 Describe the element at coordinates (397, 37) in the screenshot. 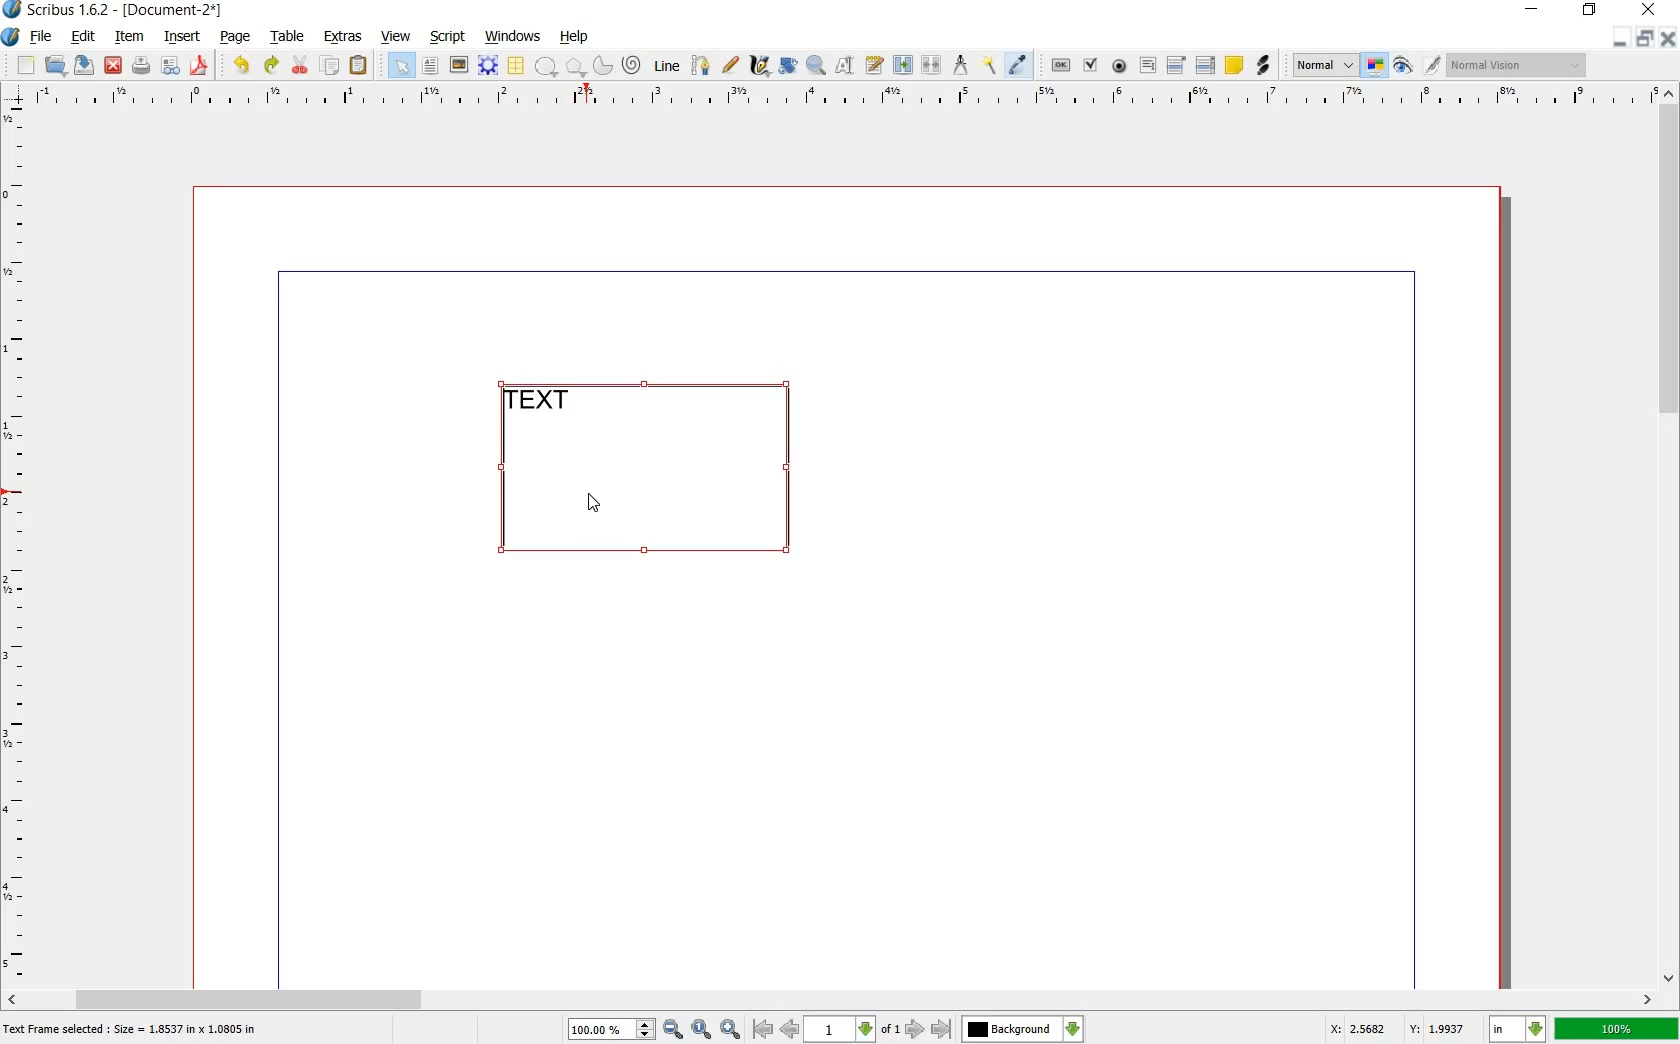

I see `view` at that location.